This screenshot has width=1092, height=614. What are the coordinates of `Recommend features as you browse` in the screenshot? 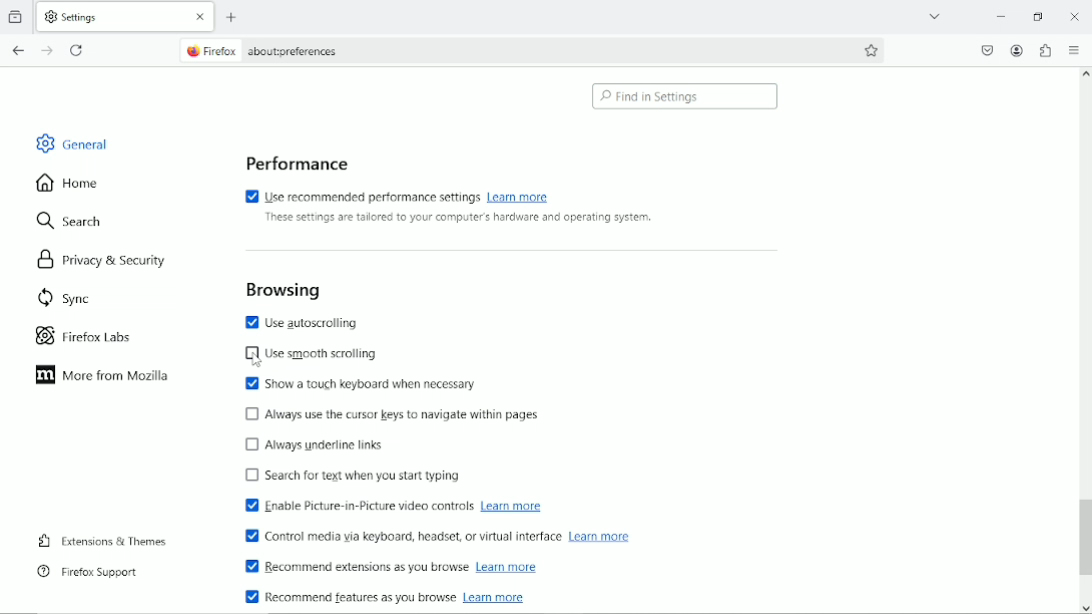 It's located at (350, 596).